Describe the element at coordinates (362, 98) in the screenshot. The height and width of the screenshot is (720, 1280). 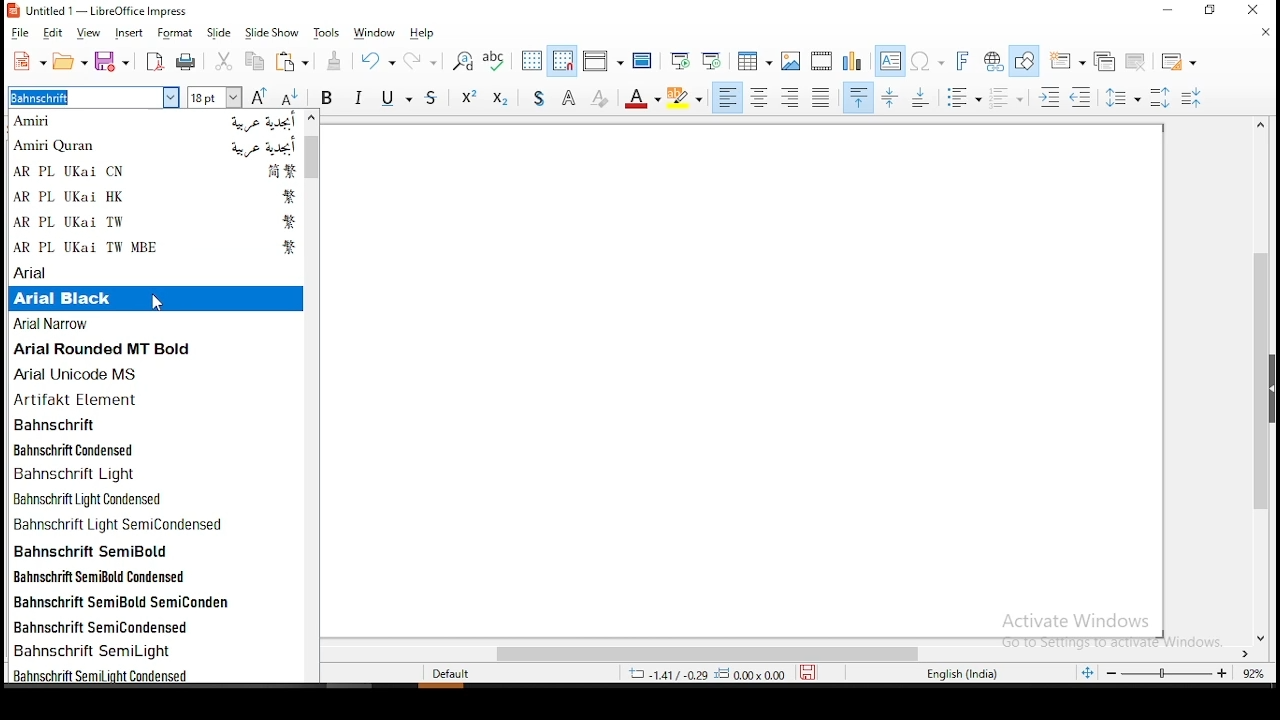
I see `italics` at that location.